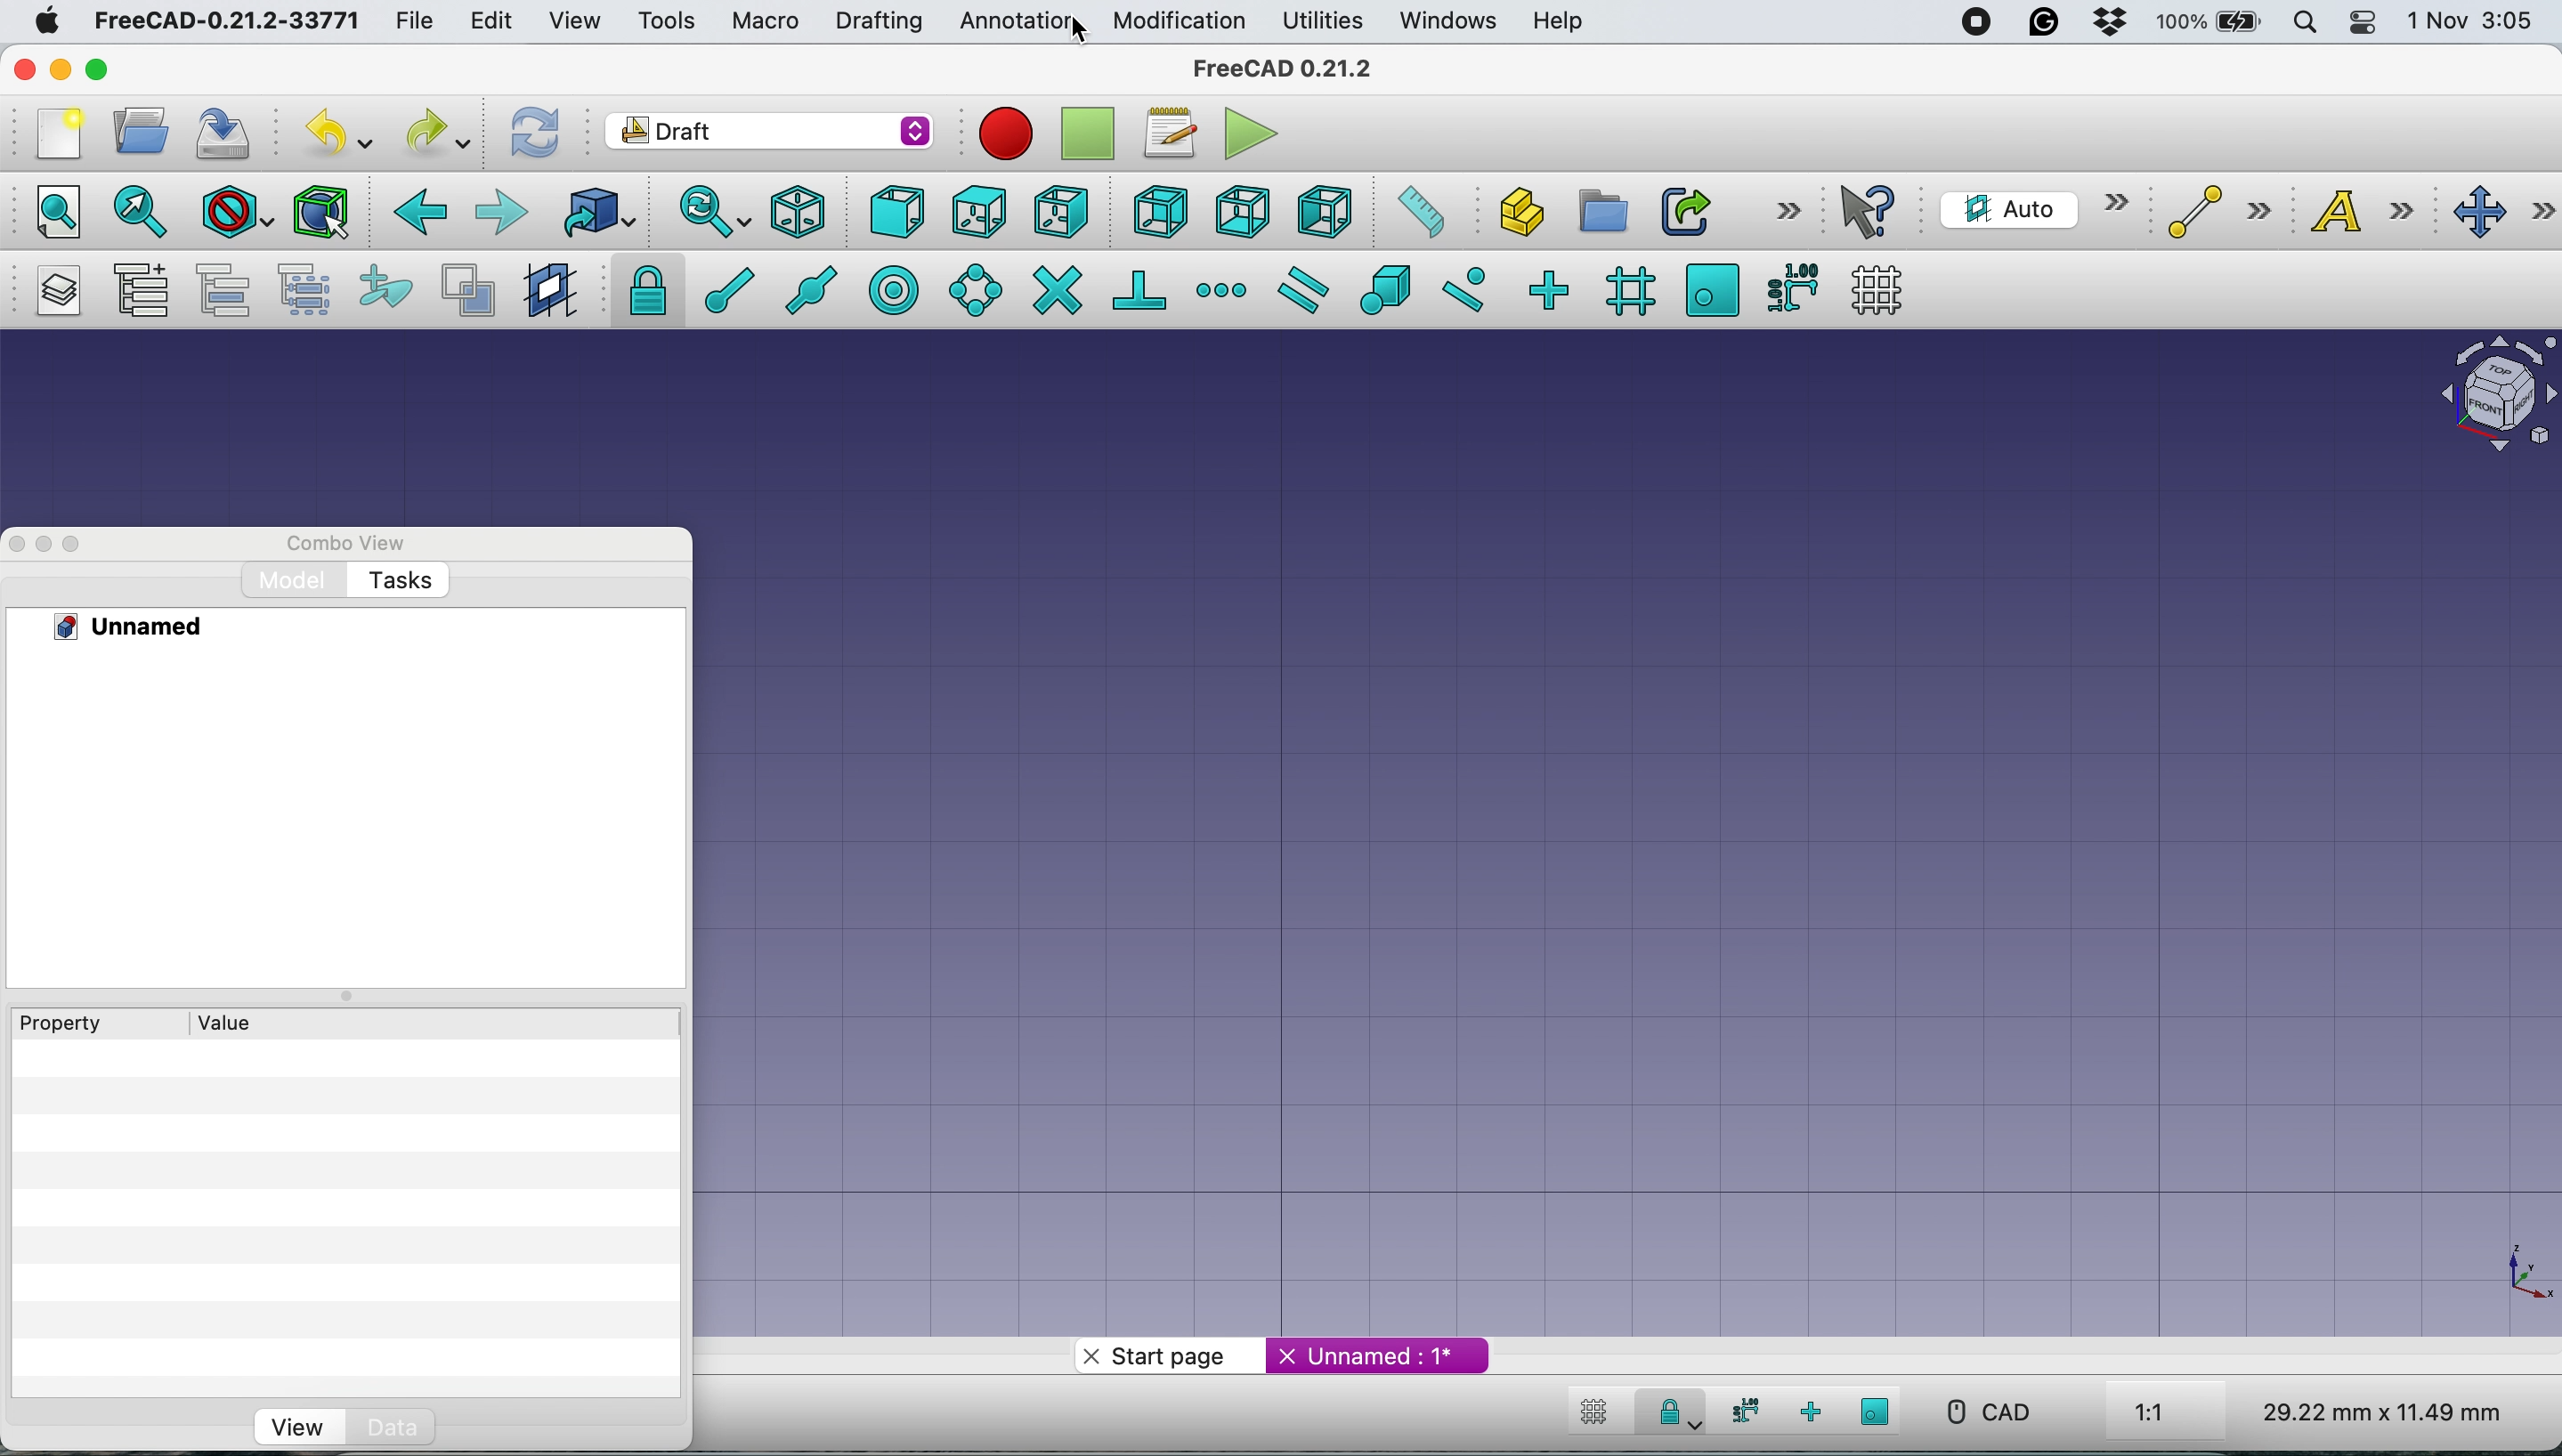  I want to click on current working plane, so click(2028, 210).